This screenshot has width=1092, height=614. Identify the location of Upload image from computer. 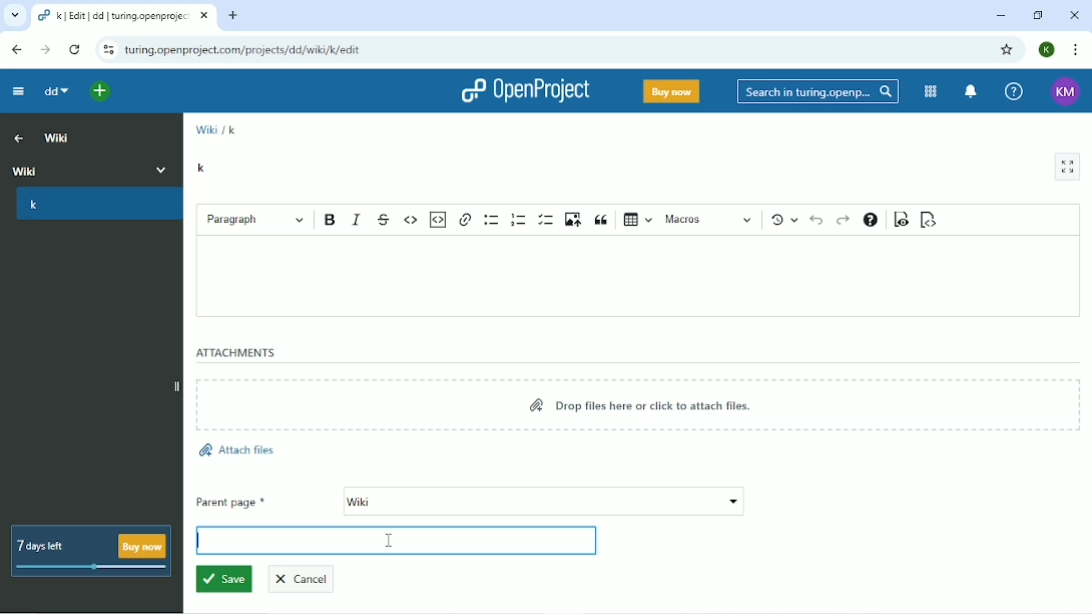
(572, 219).